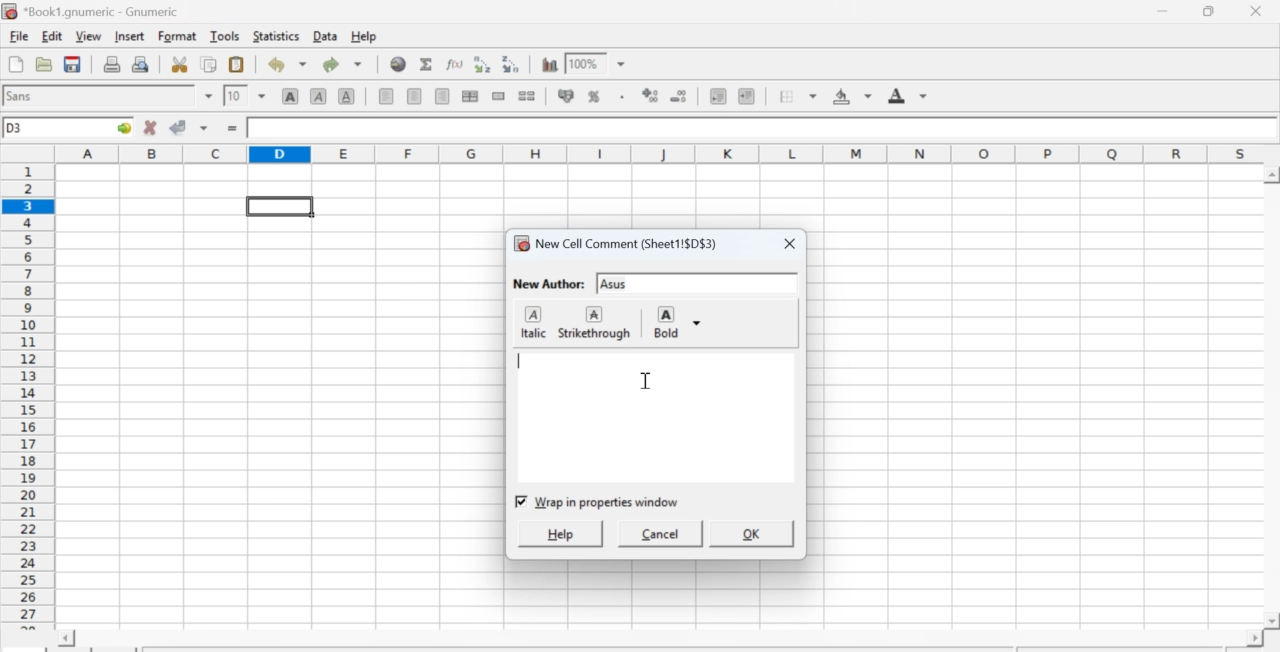 The image size is (1280, 652). I want to click on Font Size, so click(244, 95).